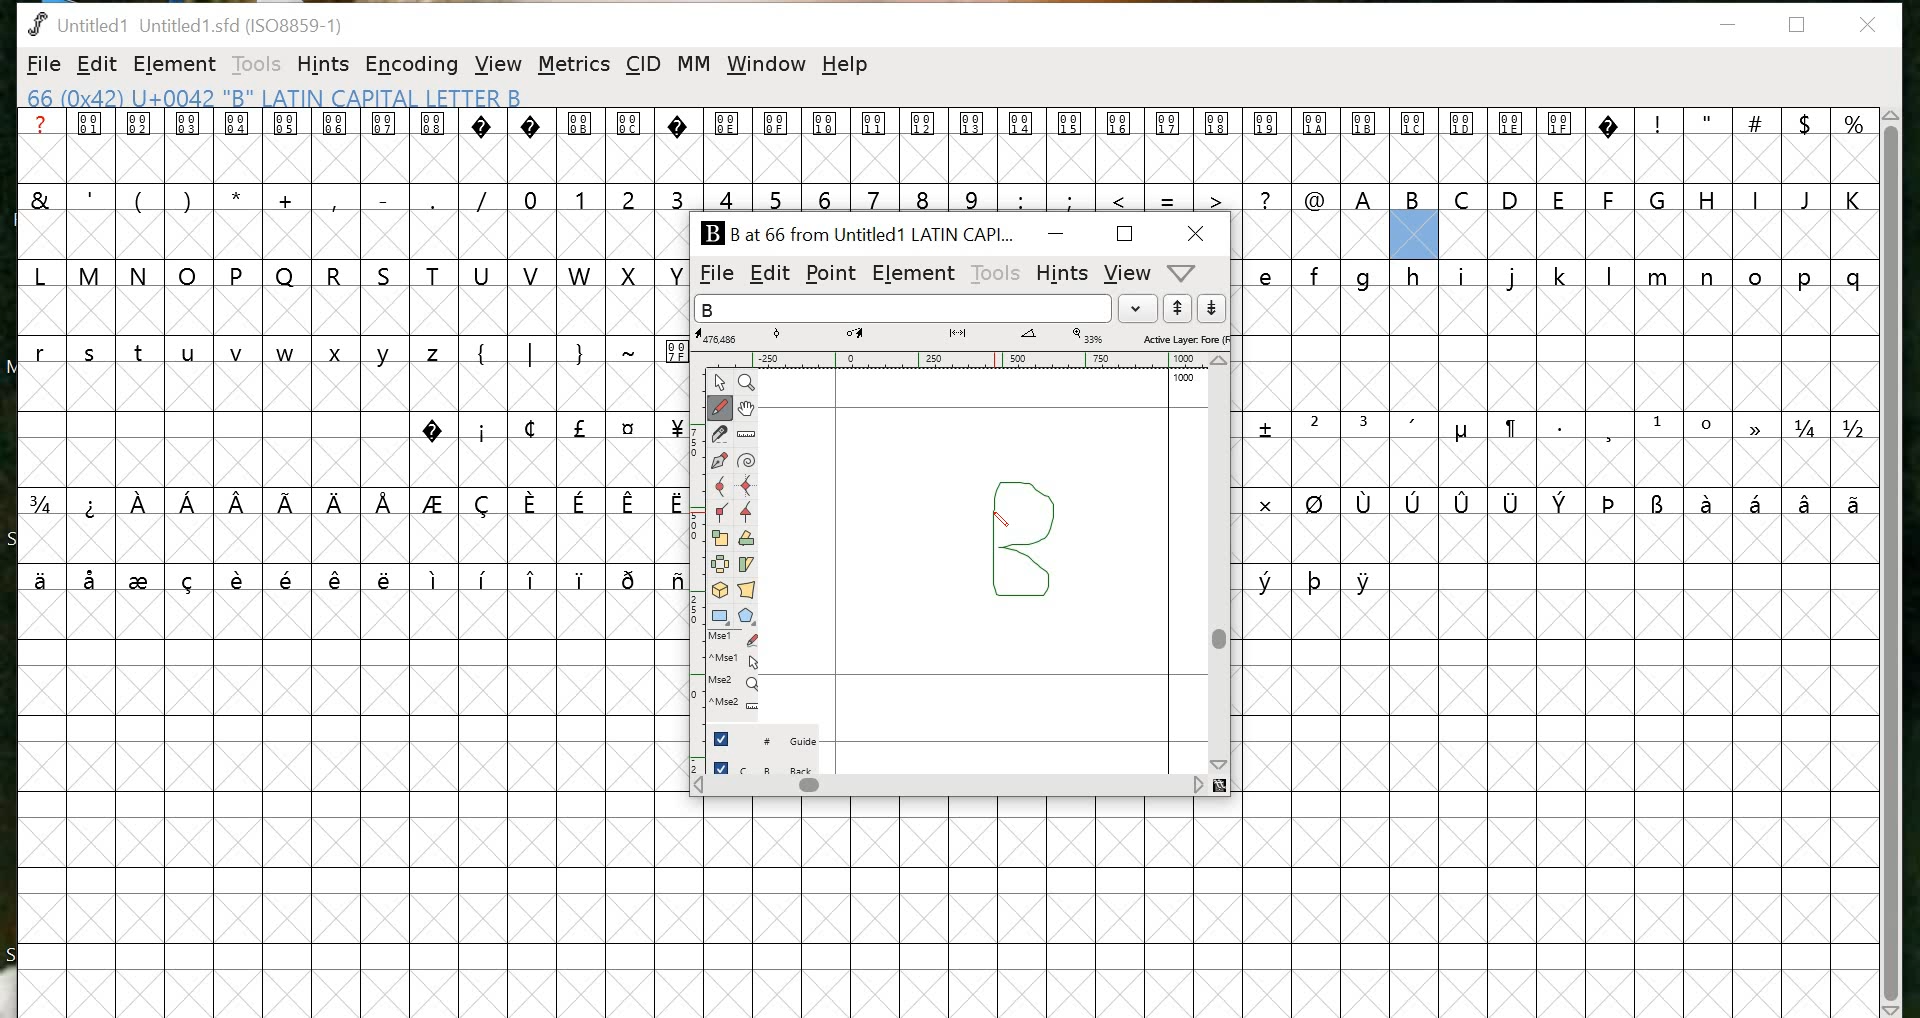 This screenshot has width=1920, height=1018. What do you see at coordinates (412, 64) in the screenshot?
I see `ENCODING` at bounding box center [412, 64].